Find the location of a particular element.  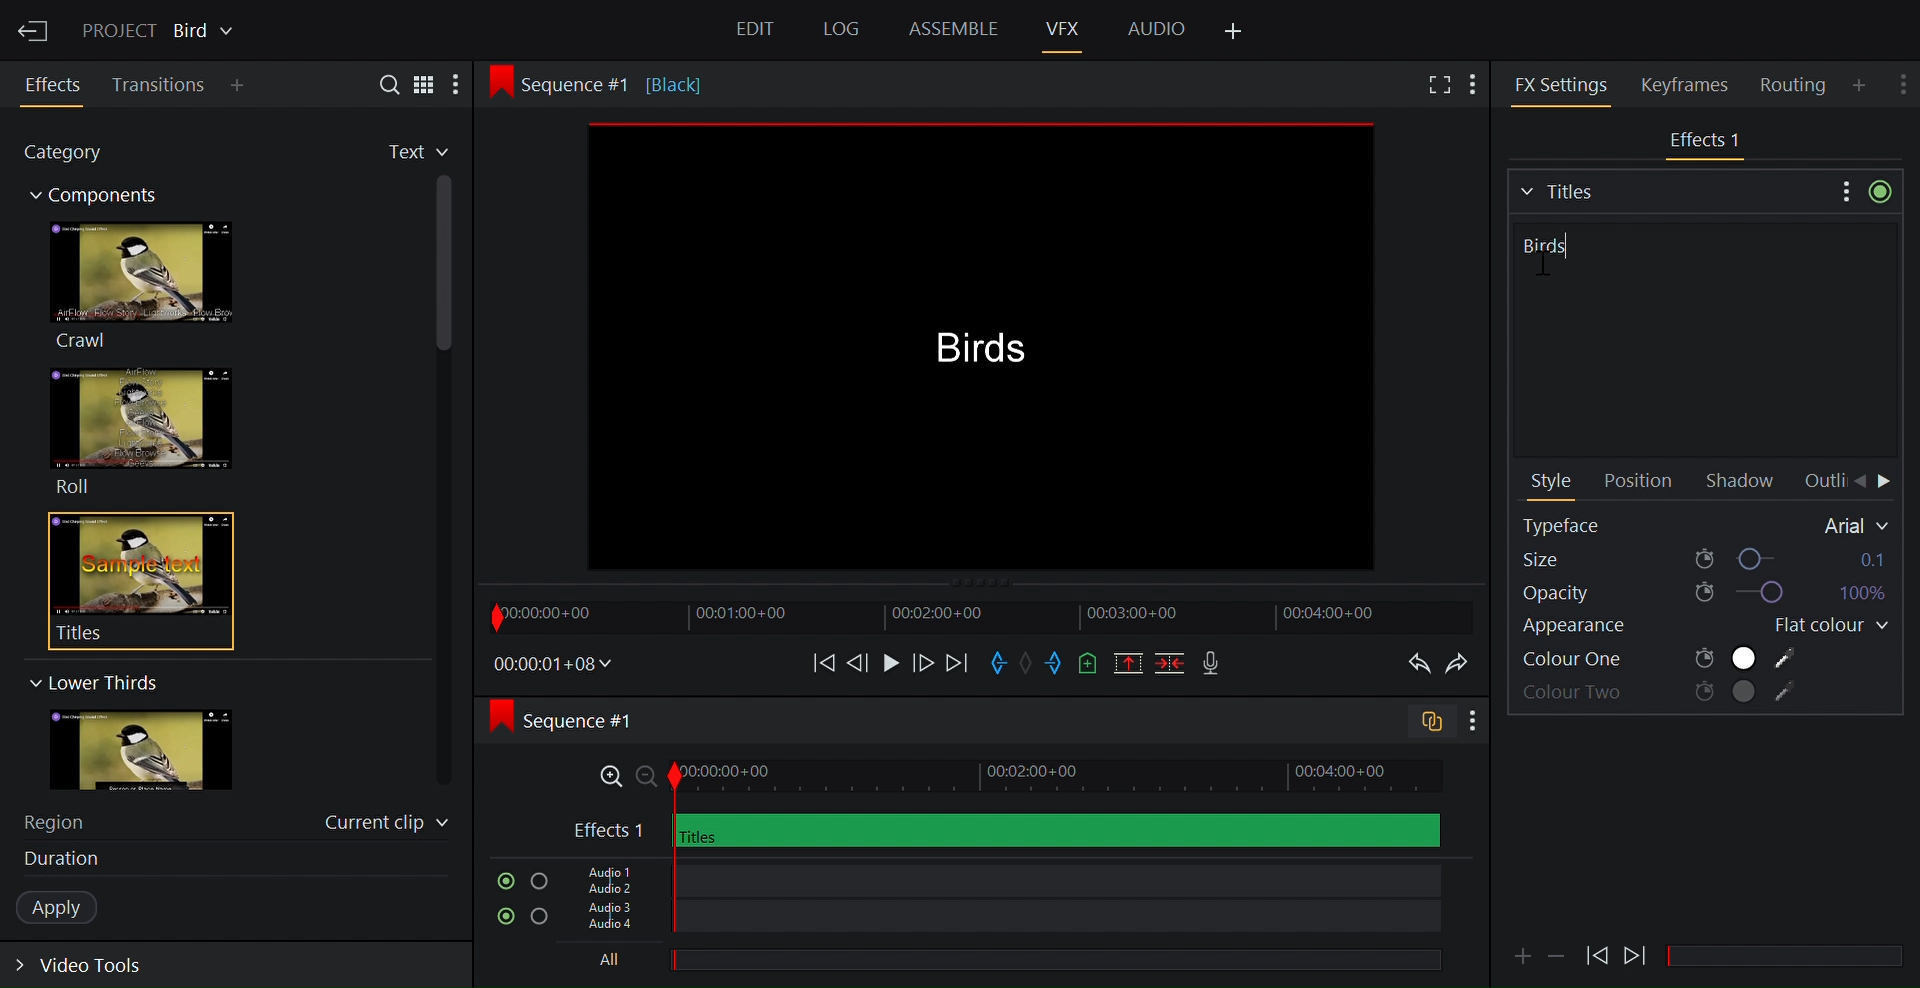

Add Panel is located at coordinates (1235, 32).